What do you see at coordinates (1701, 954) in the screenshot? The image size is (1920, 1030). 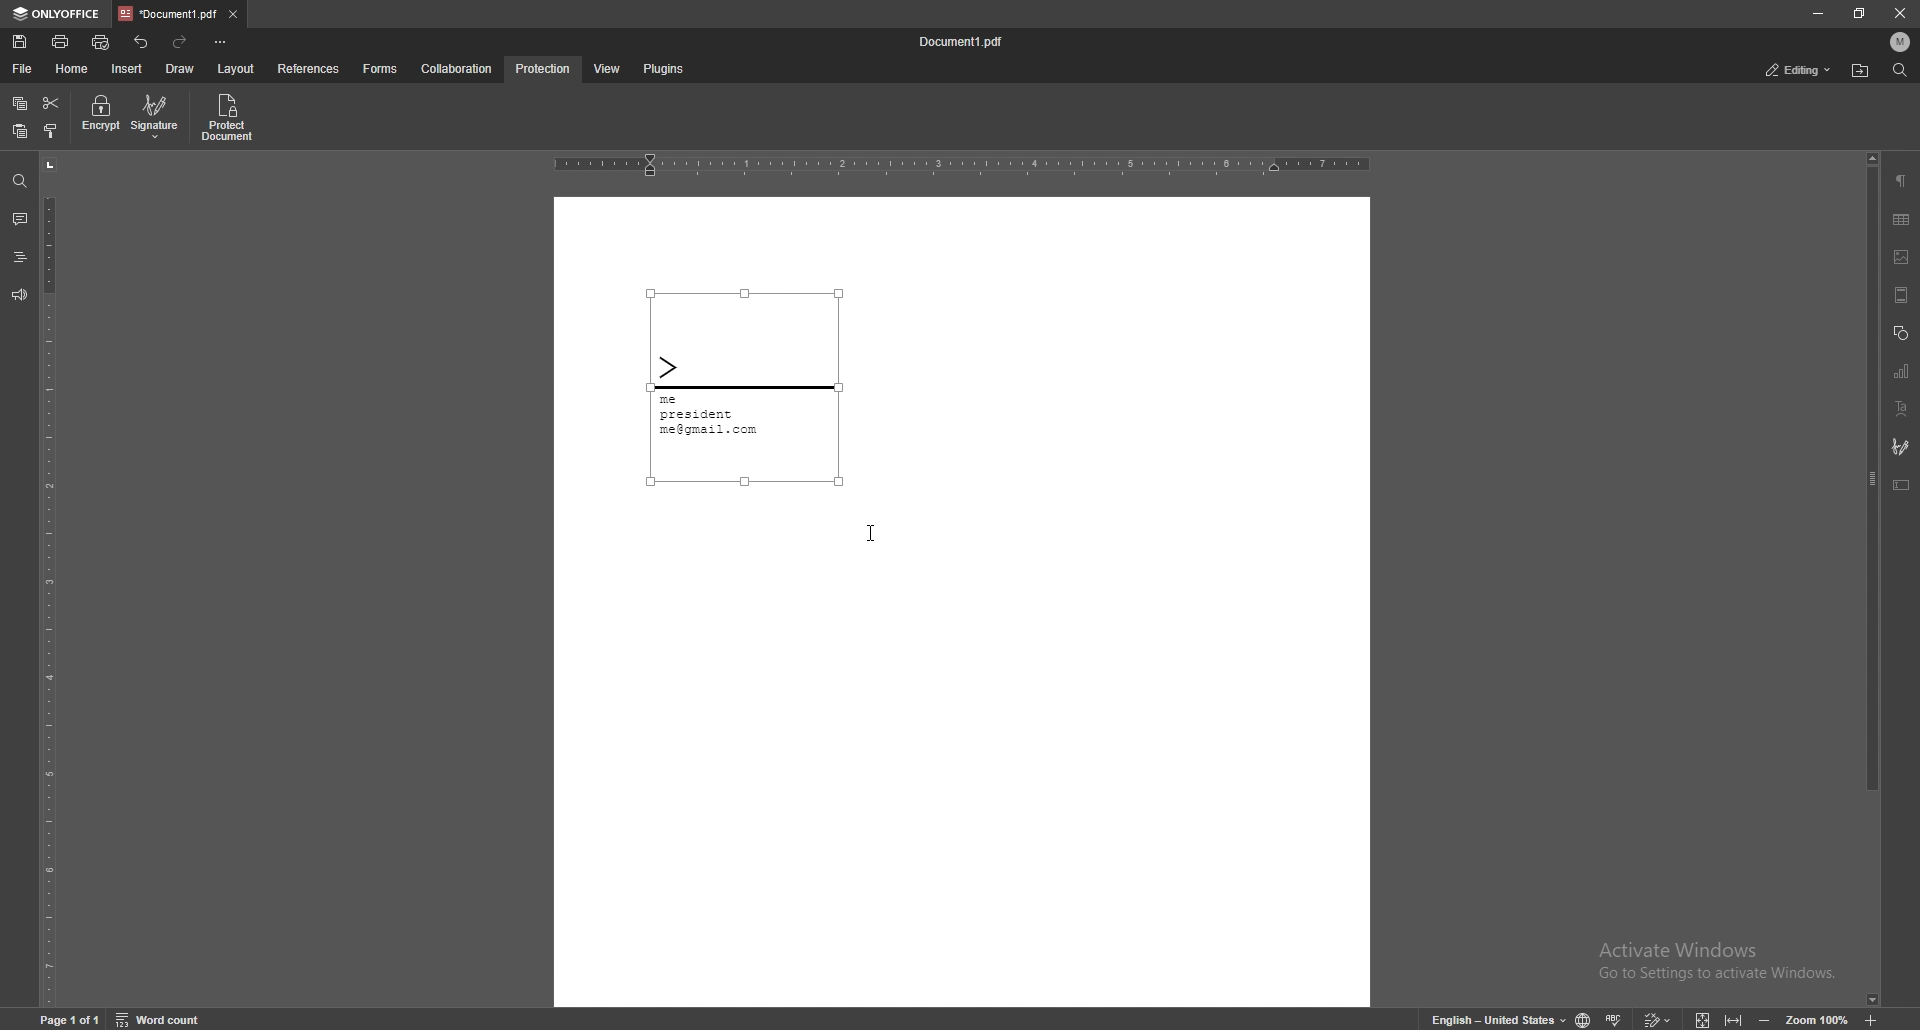 I see `Activate windows` at bounding box center [1701, 954].